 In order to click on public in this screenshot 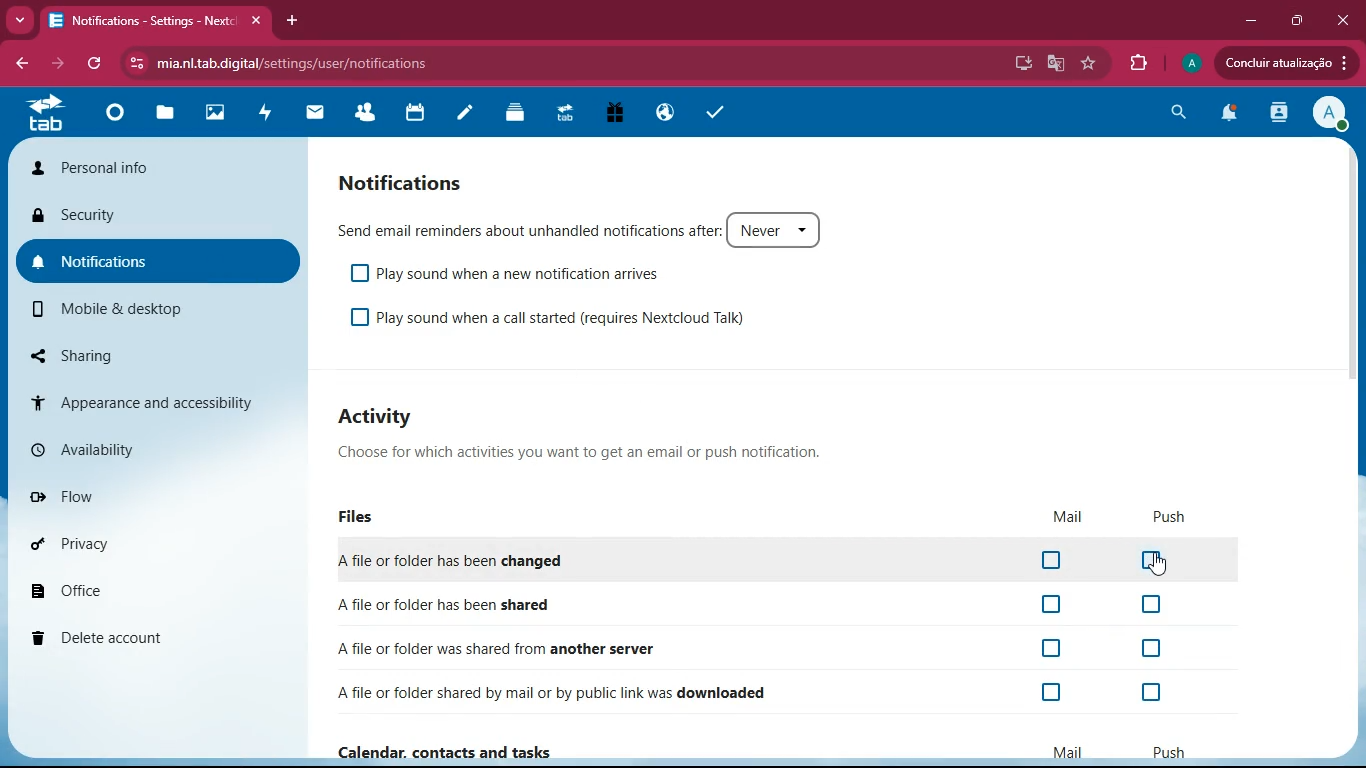, I will do `click(668, 112)`.